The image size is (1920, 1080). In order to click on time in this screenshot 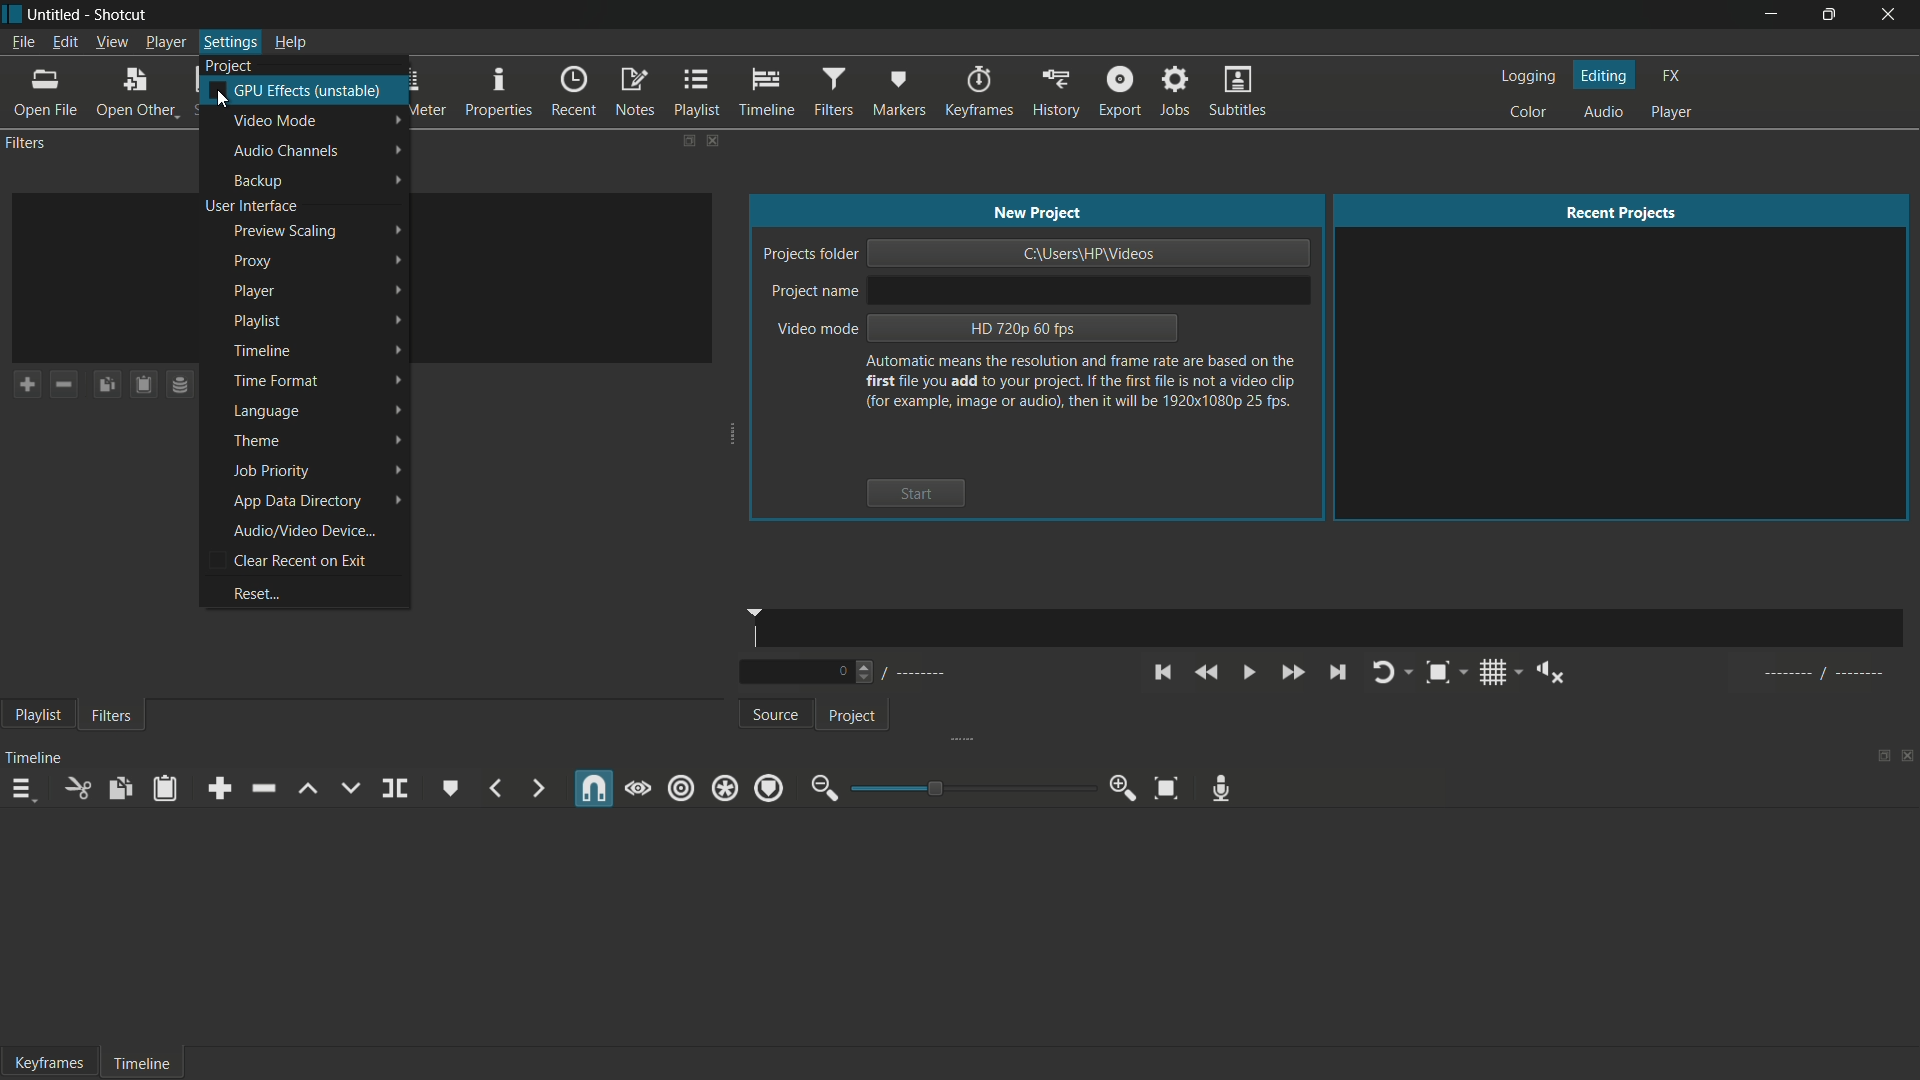, I will do `click(1335, 629)`.